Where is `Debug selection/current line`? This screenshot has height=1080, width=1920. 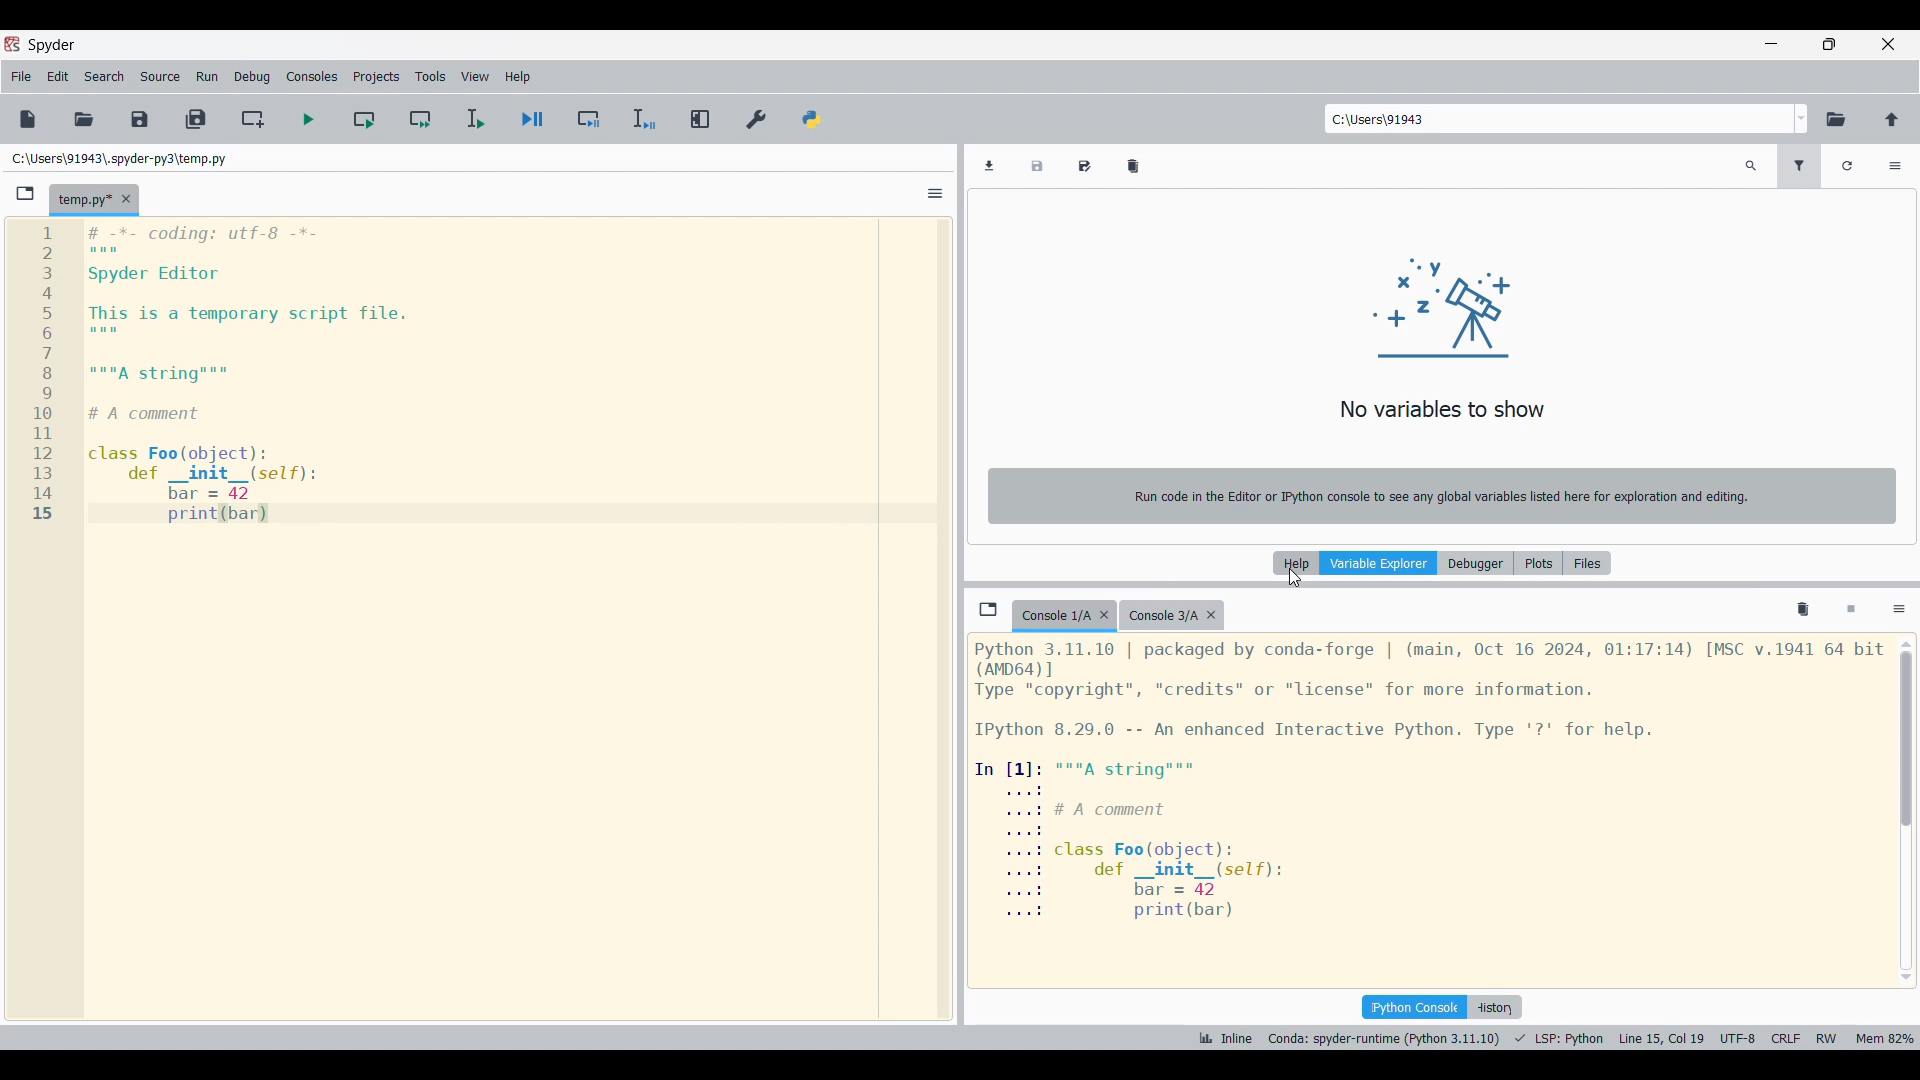 Debug selection/current line is located at coordinates (644, 119).